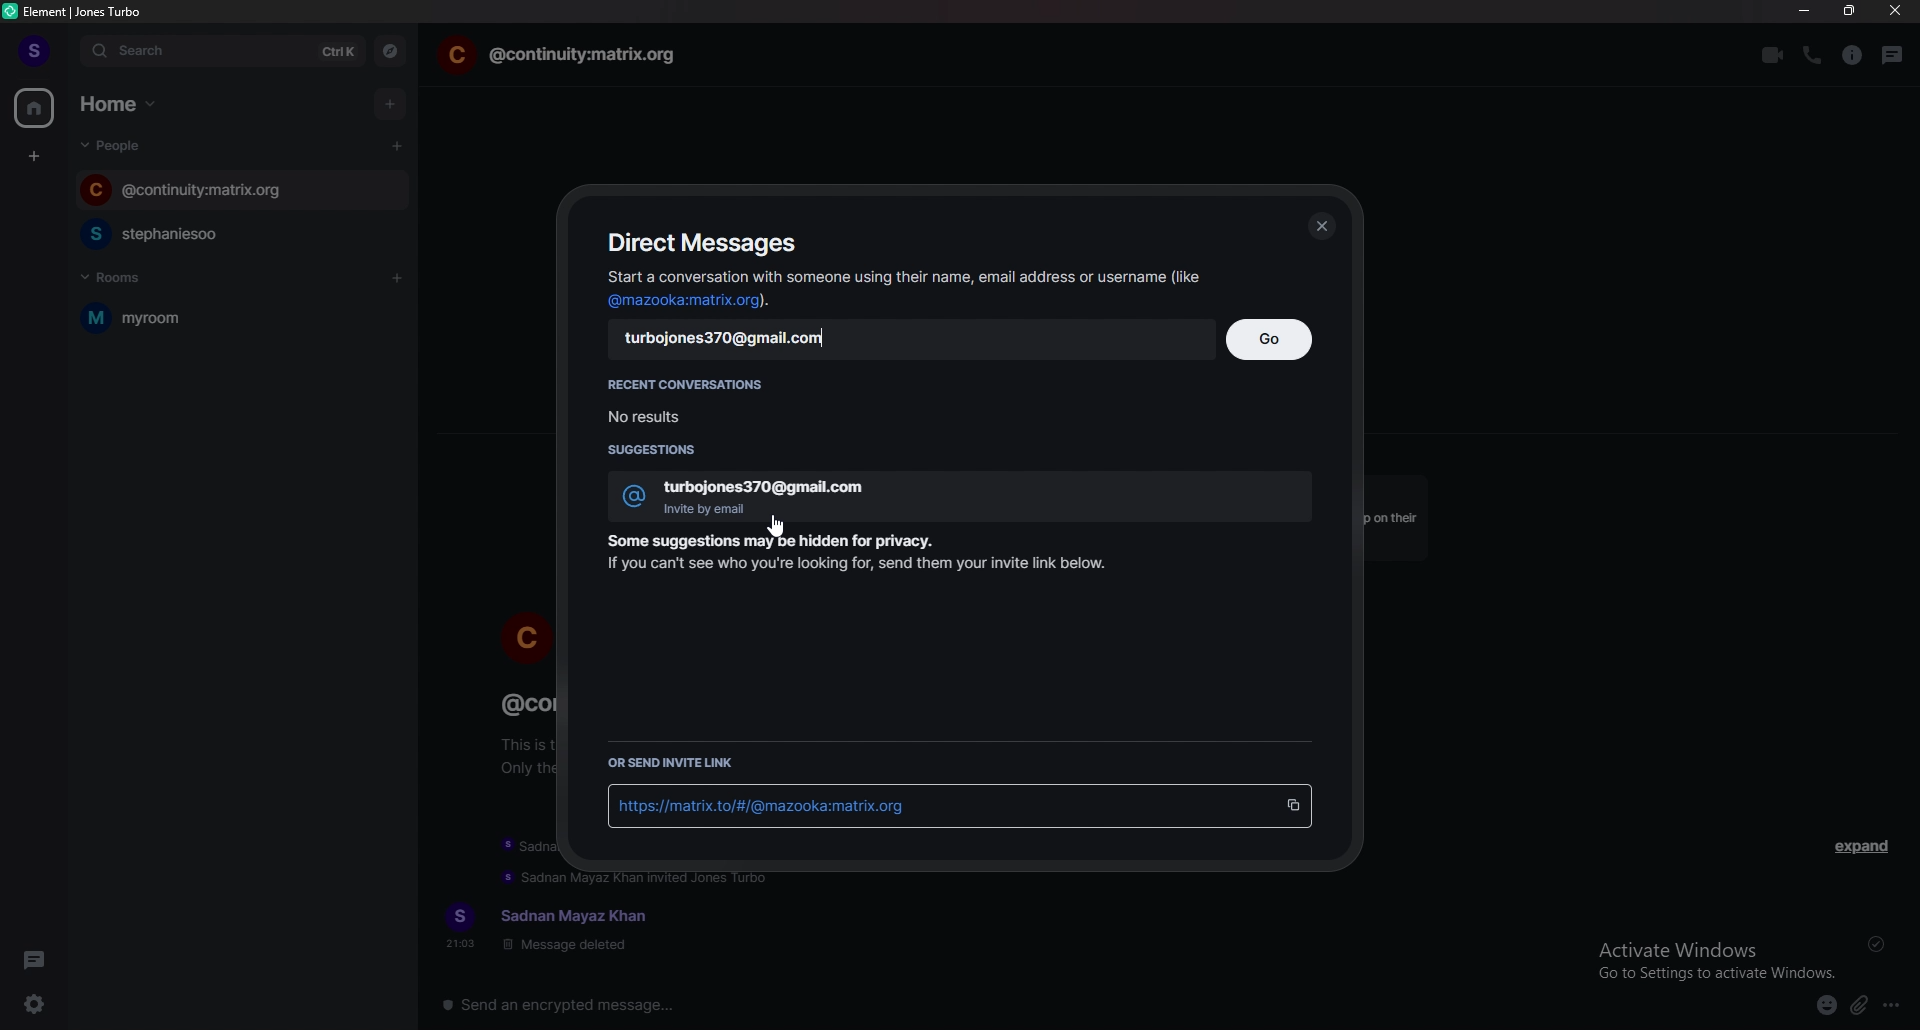 The image size is (1920, 1030). Describe the element at coordinates (1893, 1007) in the screenshot. I see `more options` at that location.